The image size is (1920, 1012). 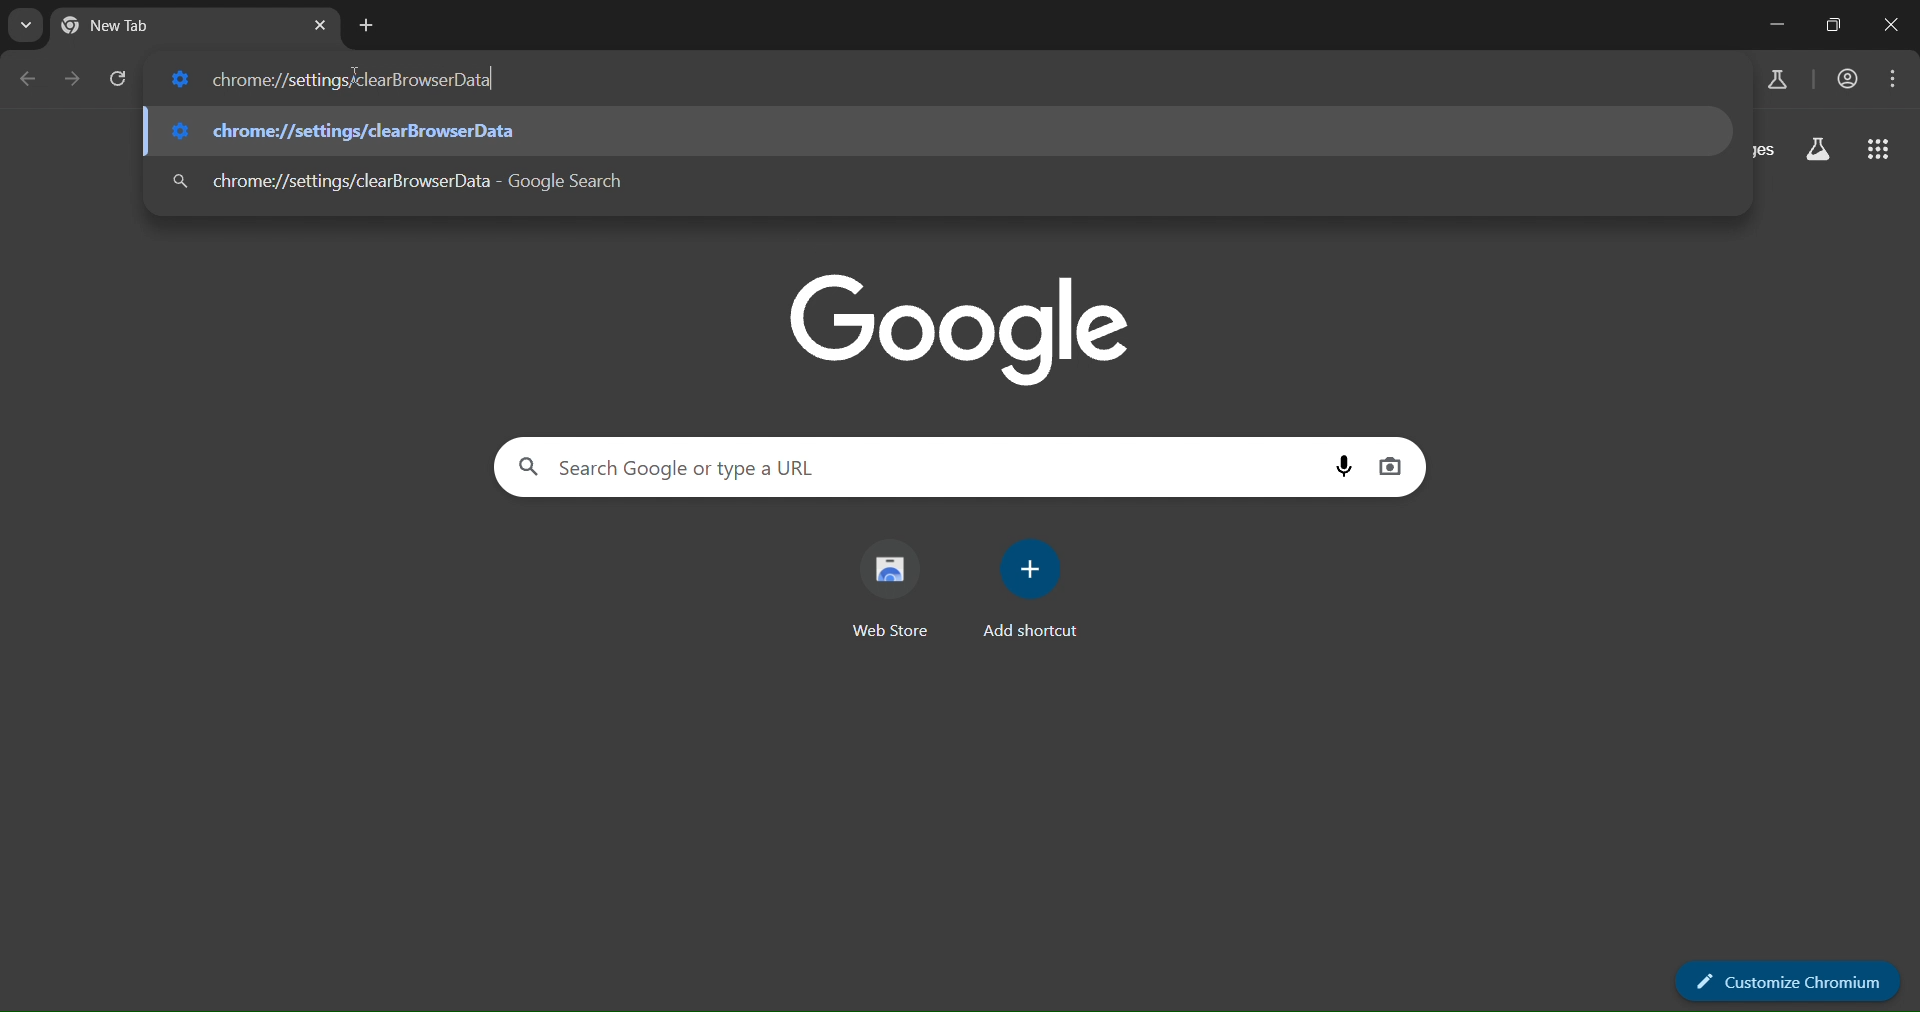 I want to click on New tab, so click(x=125, y=25).